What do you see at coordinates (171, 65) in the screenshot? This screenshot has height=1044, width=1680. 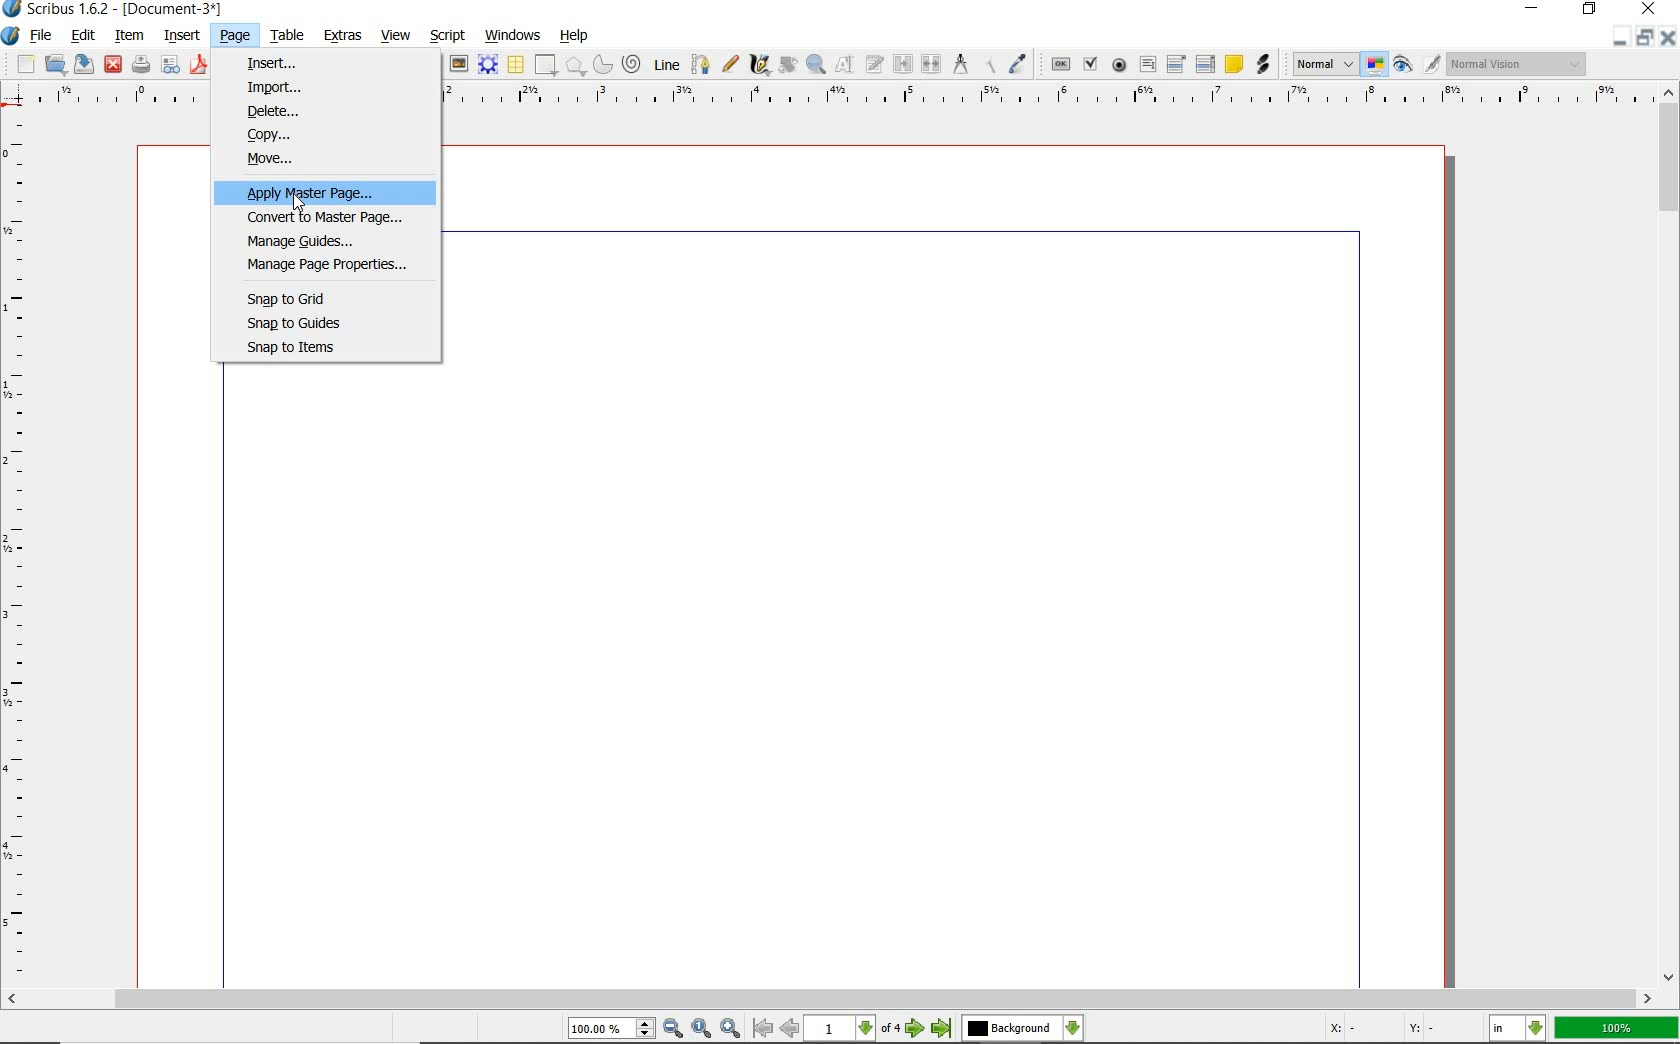 I see `preflight verifier` at bounding box center [171, 65].